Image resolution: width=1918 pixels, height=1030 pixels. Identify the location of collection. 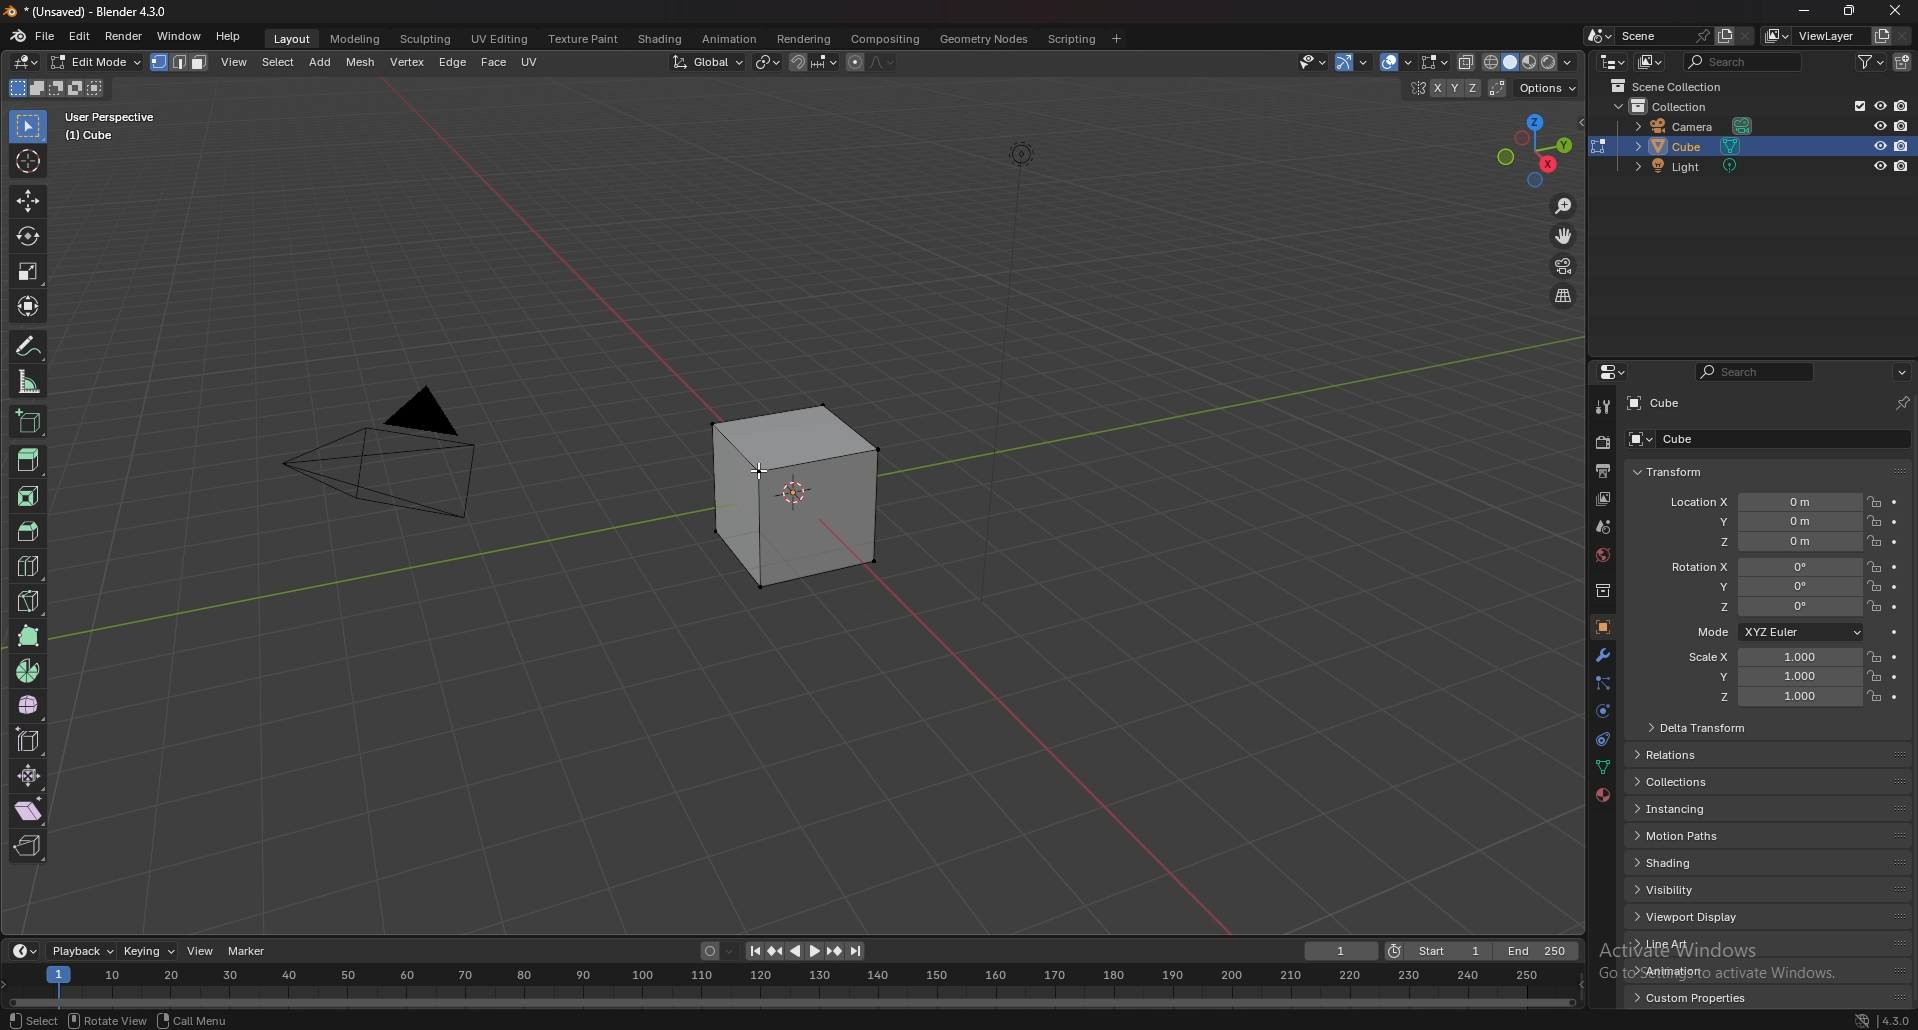
(1603, 591).